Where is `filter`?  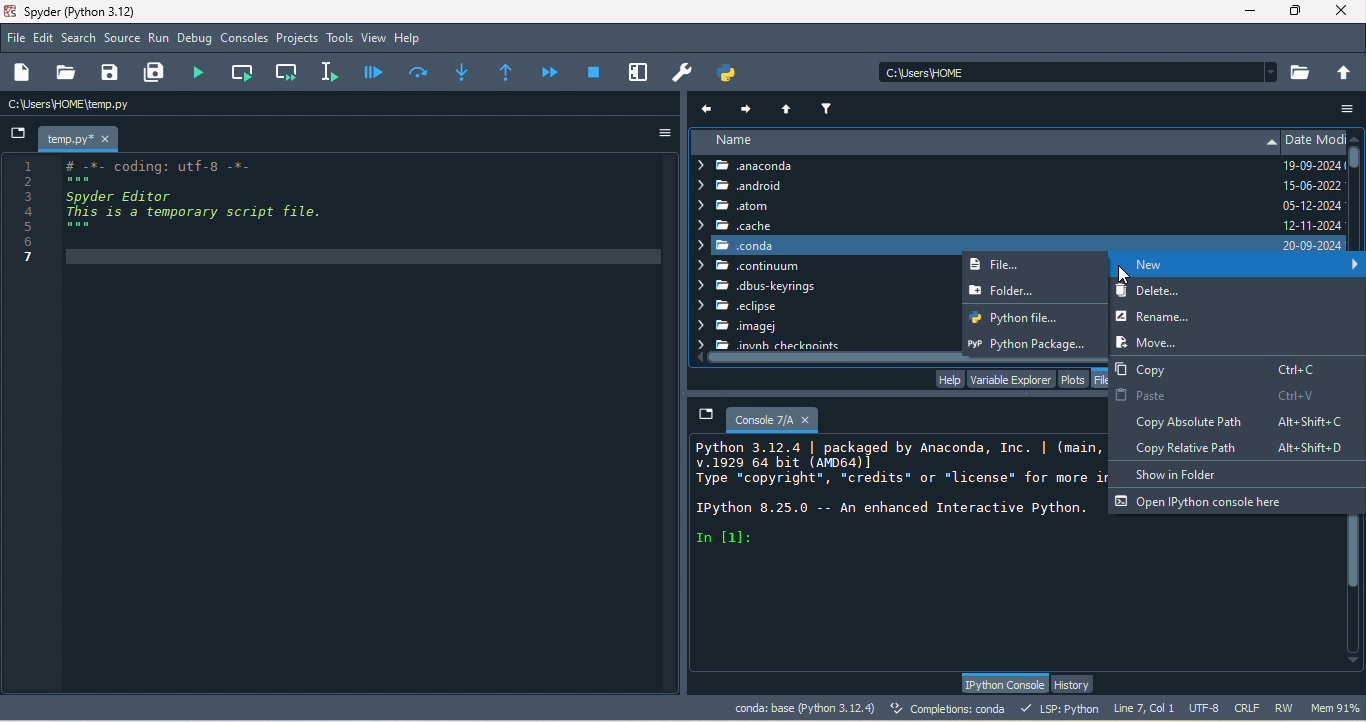
filter is located at coordinates (829, 106).